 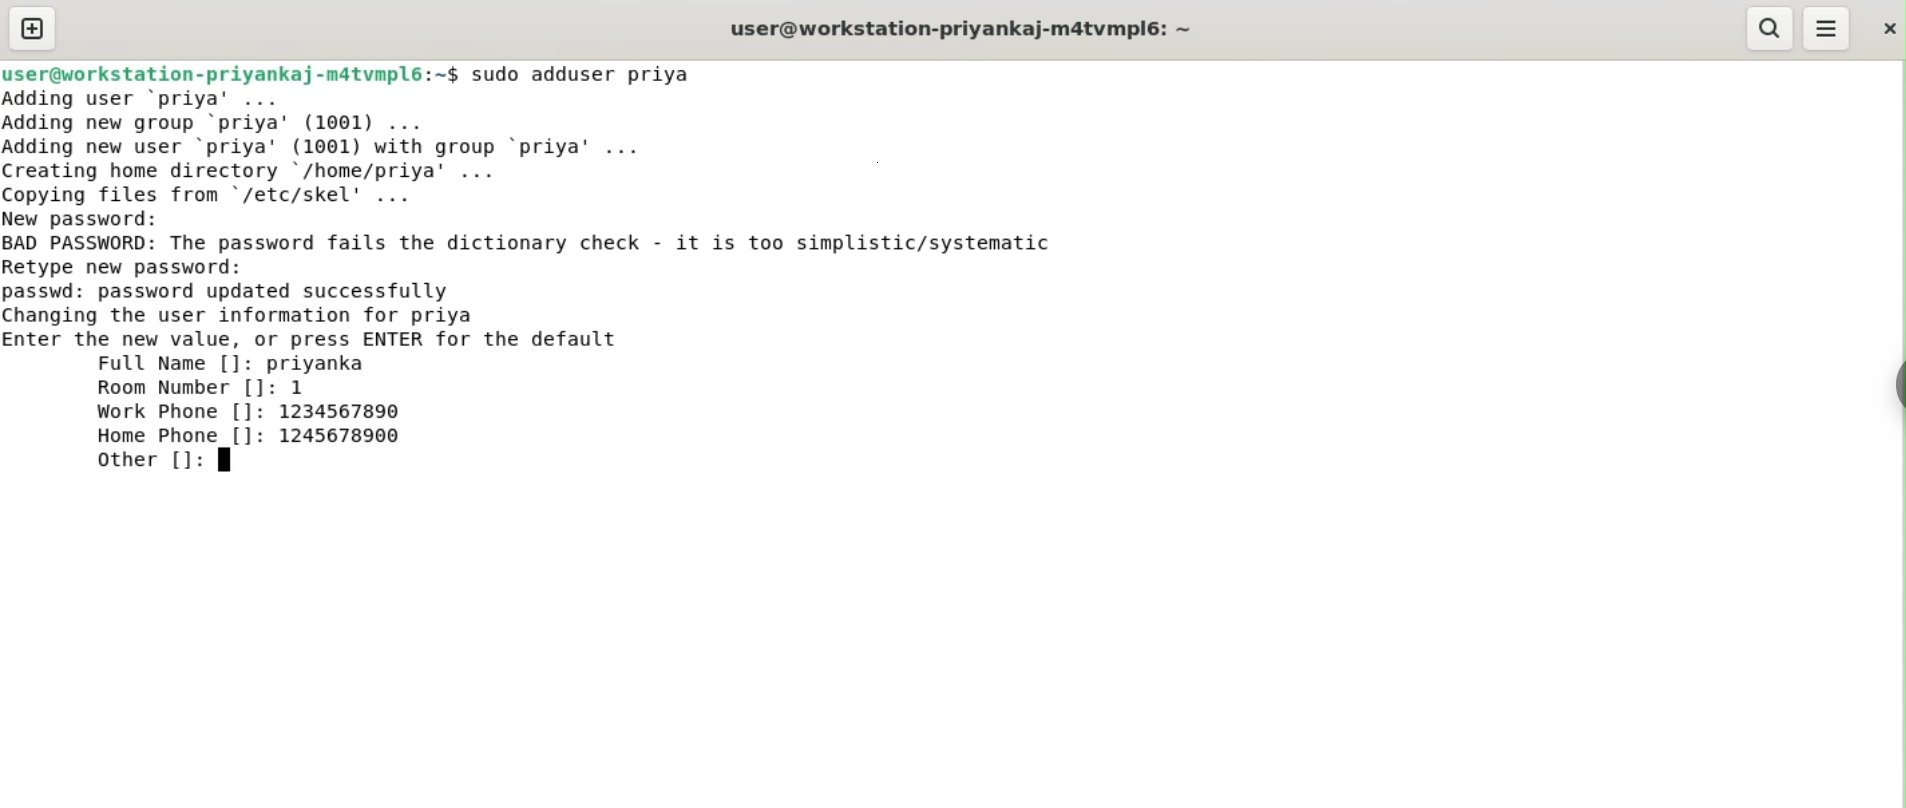 What do you see at coordinates (1767, 28) in the screenshot?
I see `search` at bounding box center [1767, 28].